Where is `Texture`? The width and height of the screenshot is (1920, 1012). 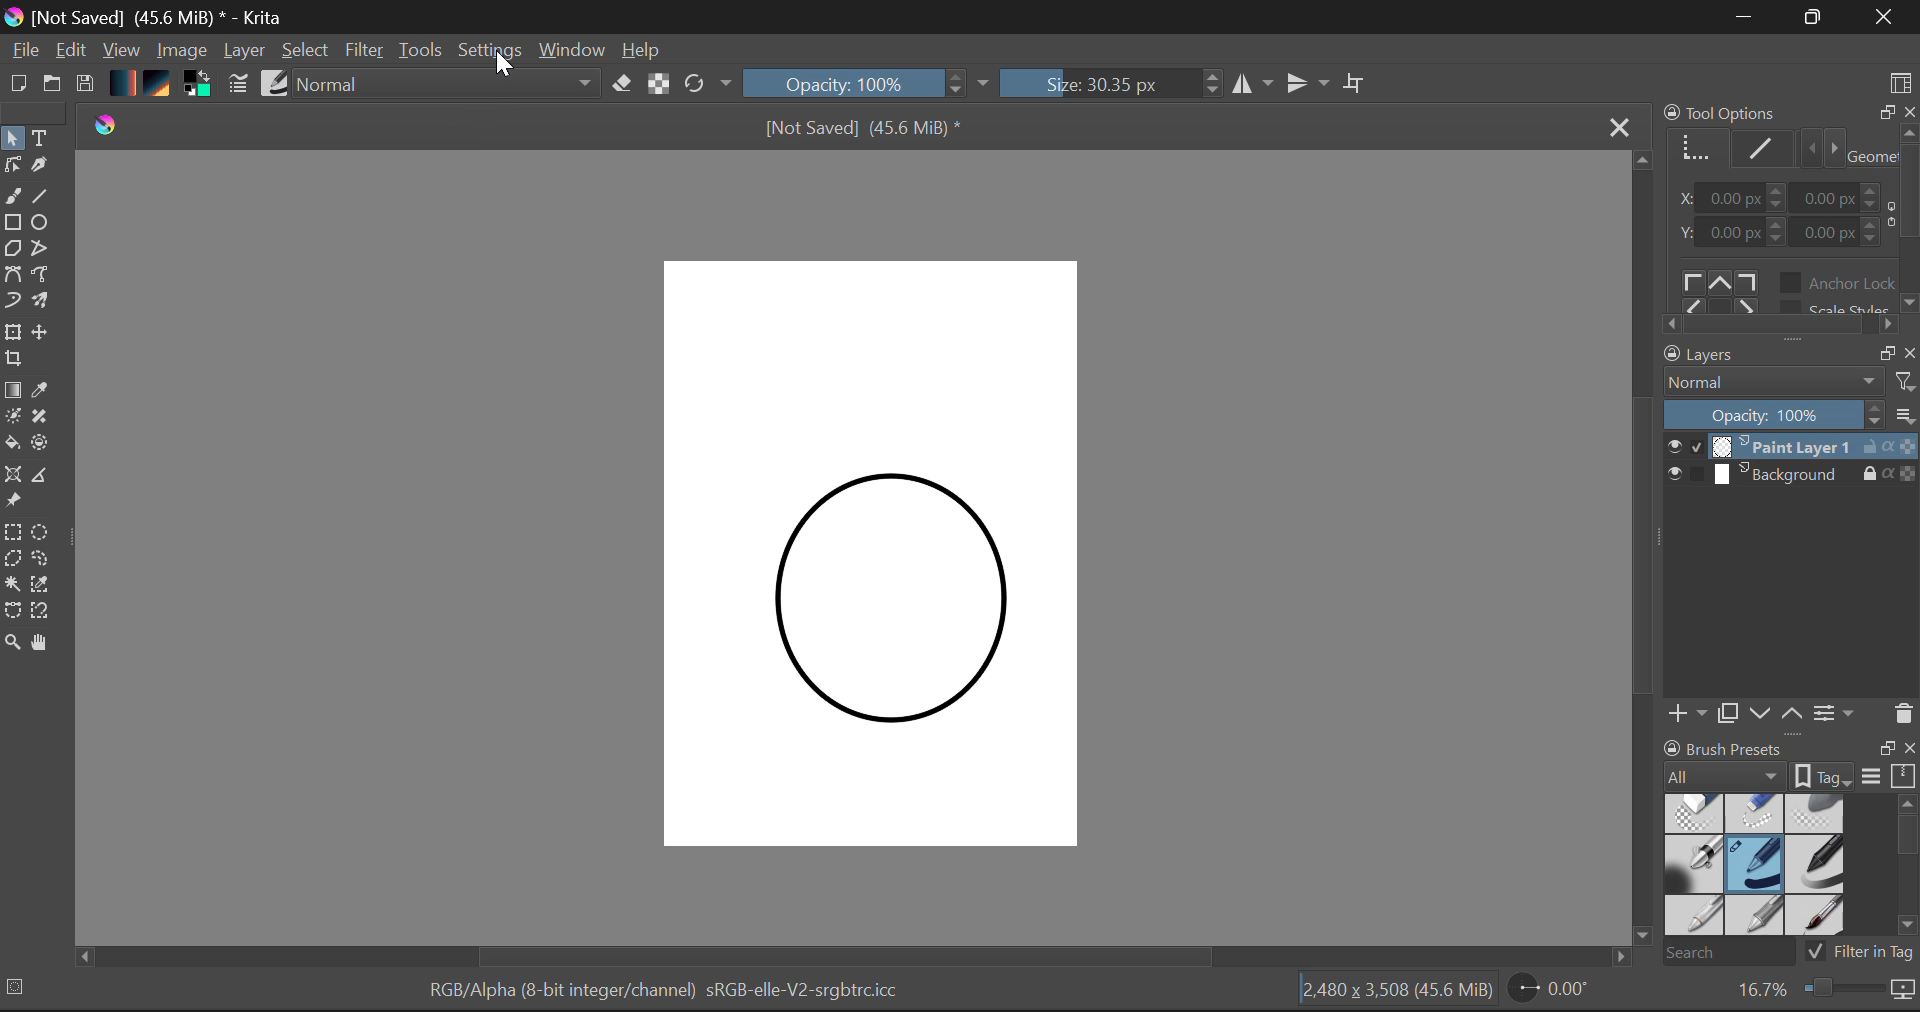 Texture is located at coordinates (162, 86).